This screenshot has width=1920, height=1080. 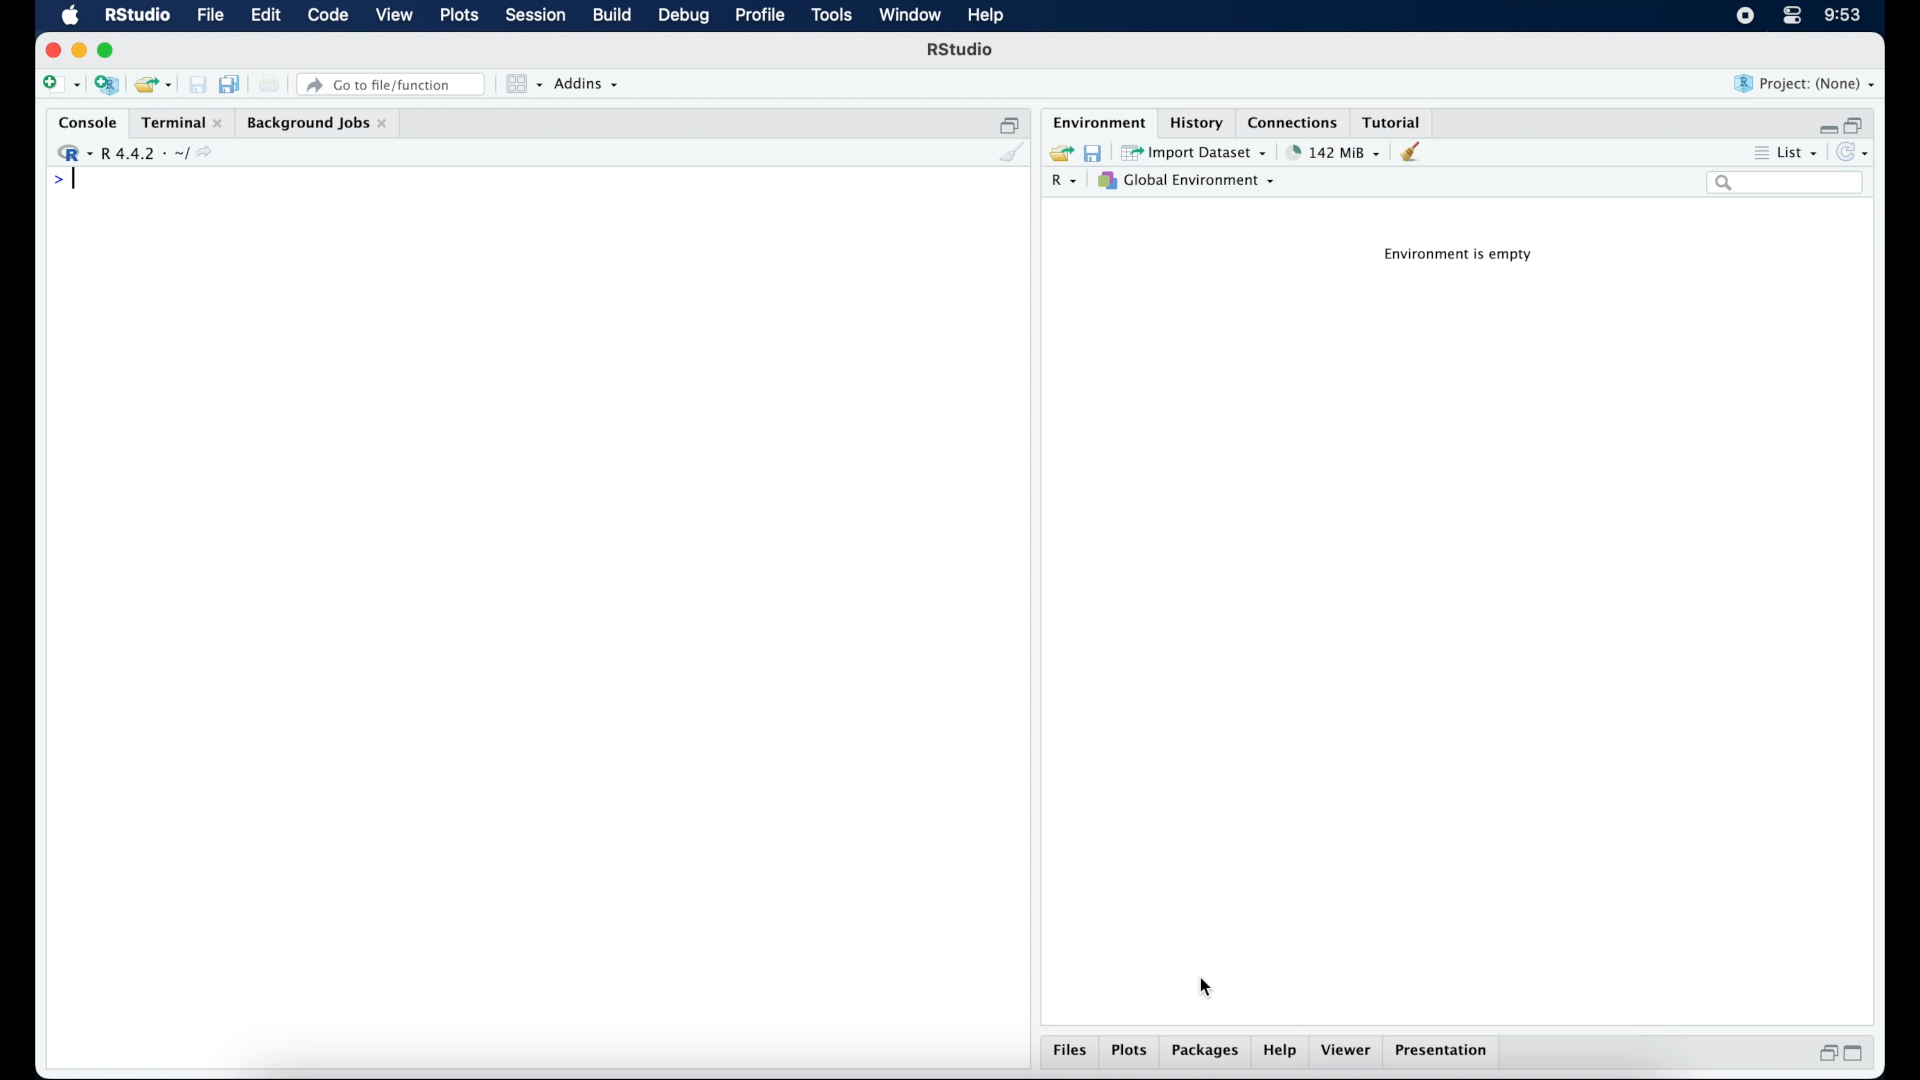 I want to click on history, so click(x=1199, y=122).